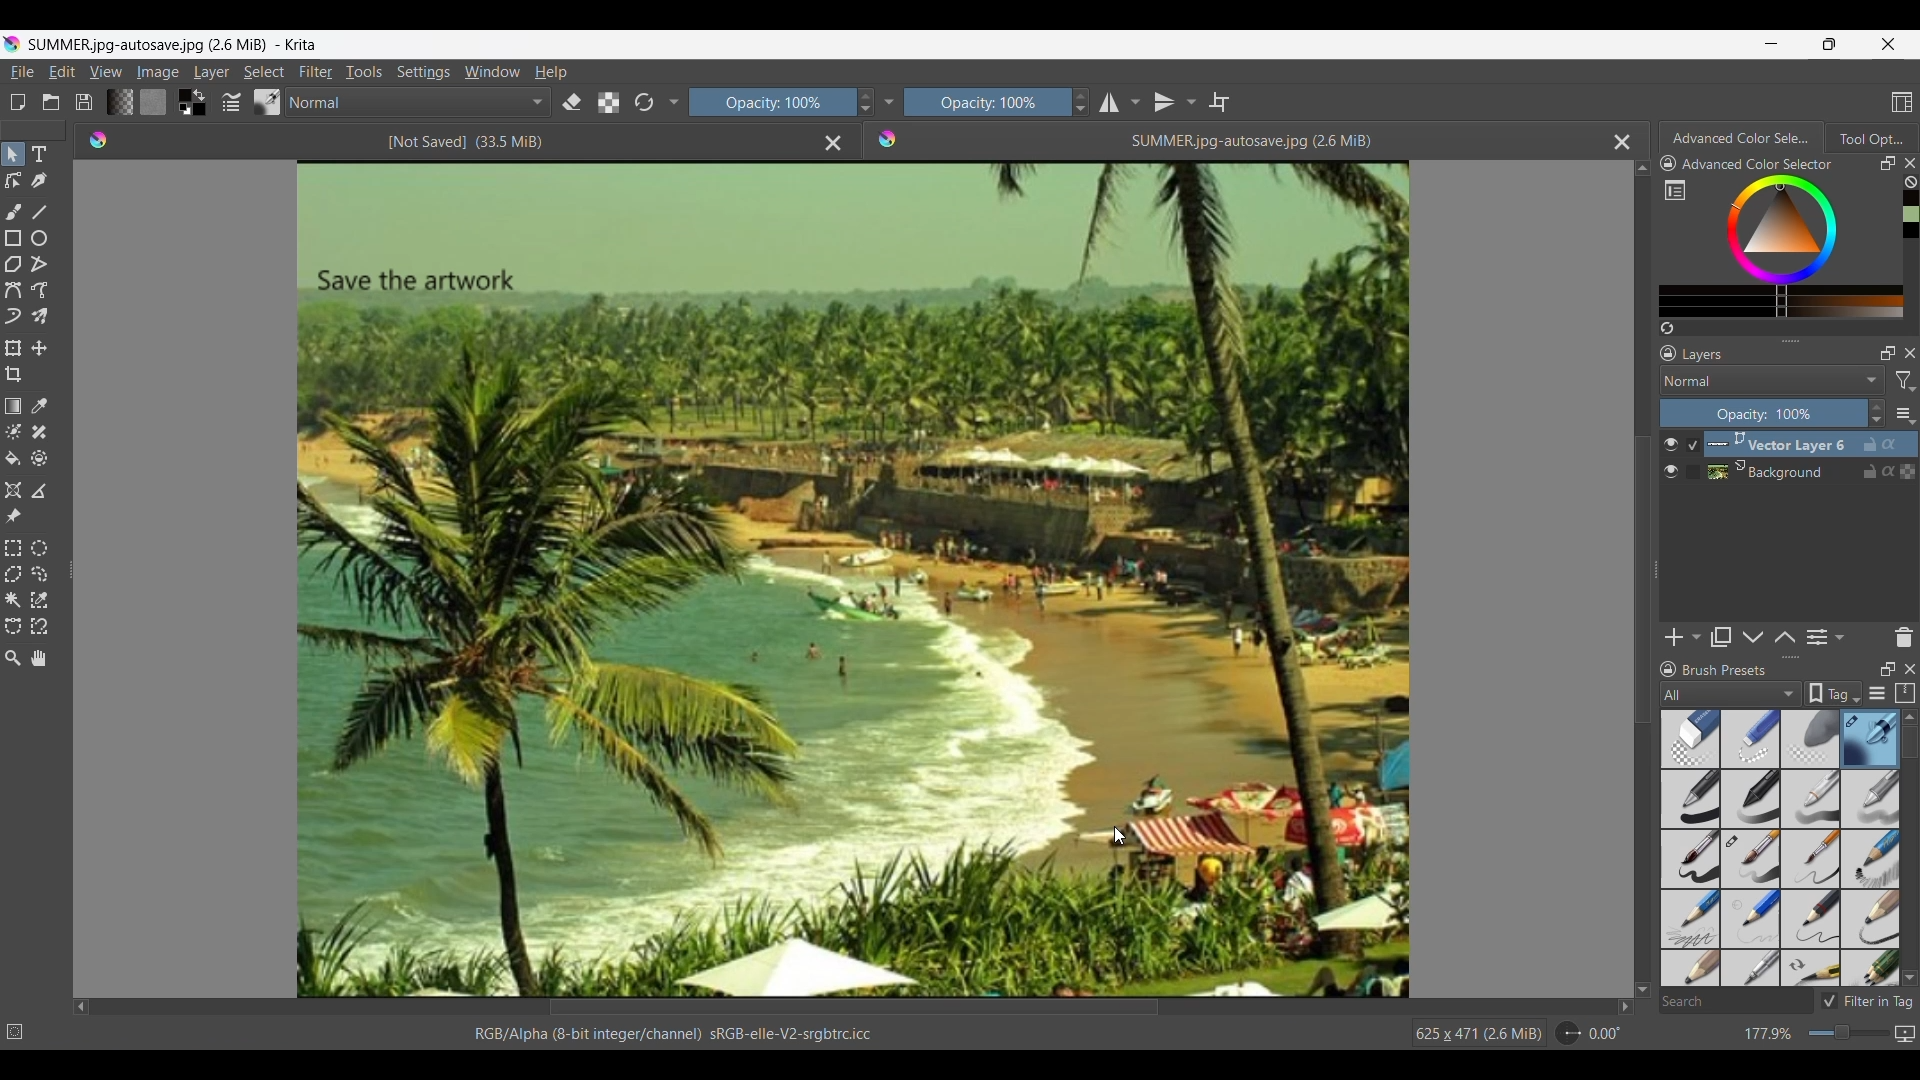 The height and width of the screenshot is (1080, 1920). Describe the element at coordinates (1569, 1034) in the screenshot. I see `Dial to change rotation` at that location.